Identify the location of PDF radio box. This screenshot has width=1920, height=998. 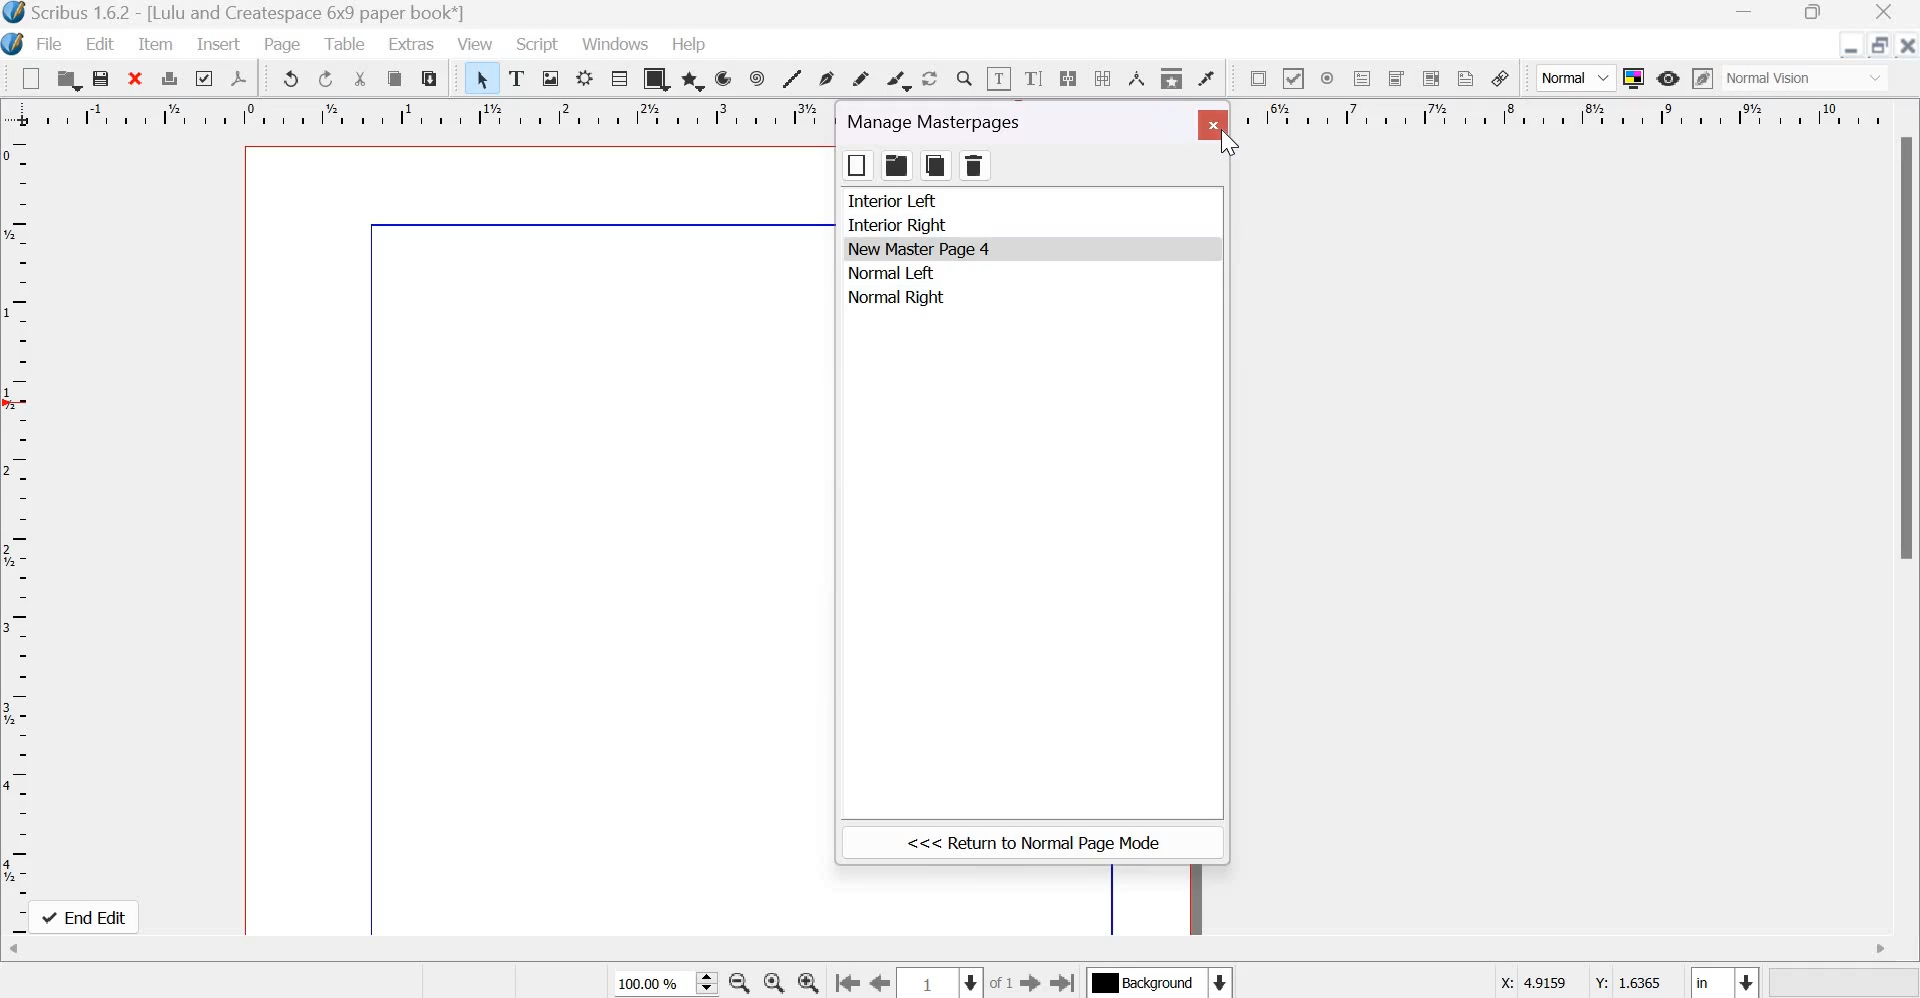
(1328, 78).